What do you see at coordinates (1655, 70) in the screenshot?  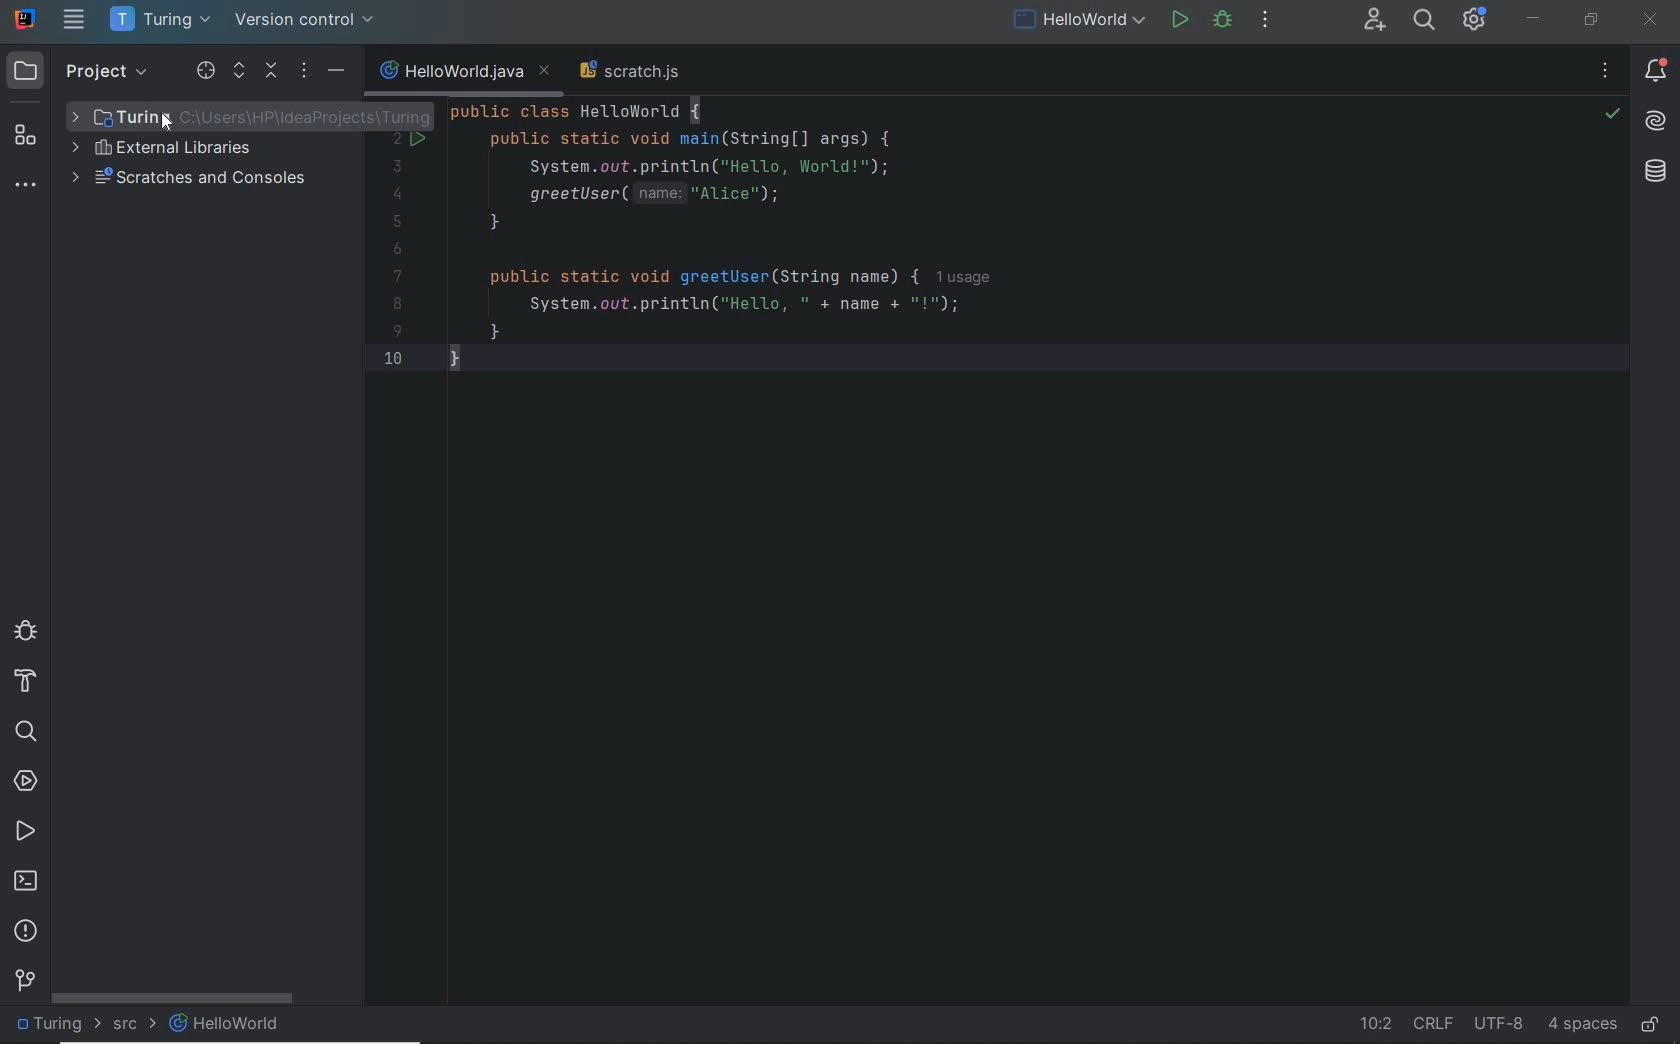 I see `notifications` at bounding box center [1655, 70].